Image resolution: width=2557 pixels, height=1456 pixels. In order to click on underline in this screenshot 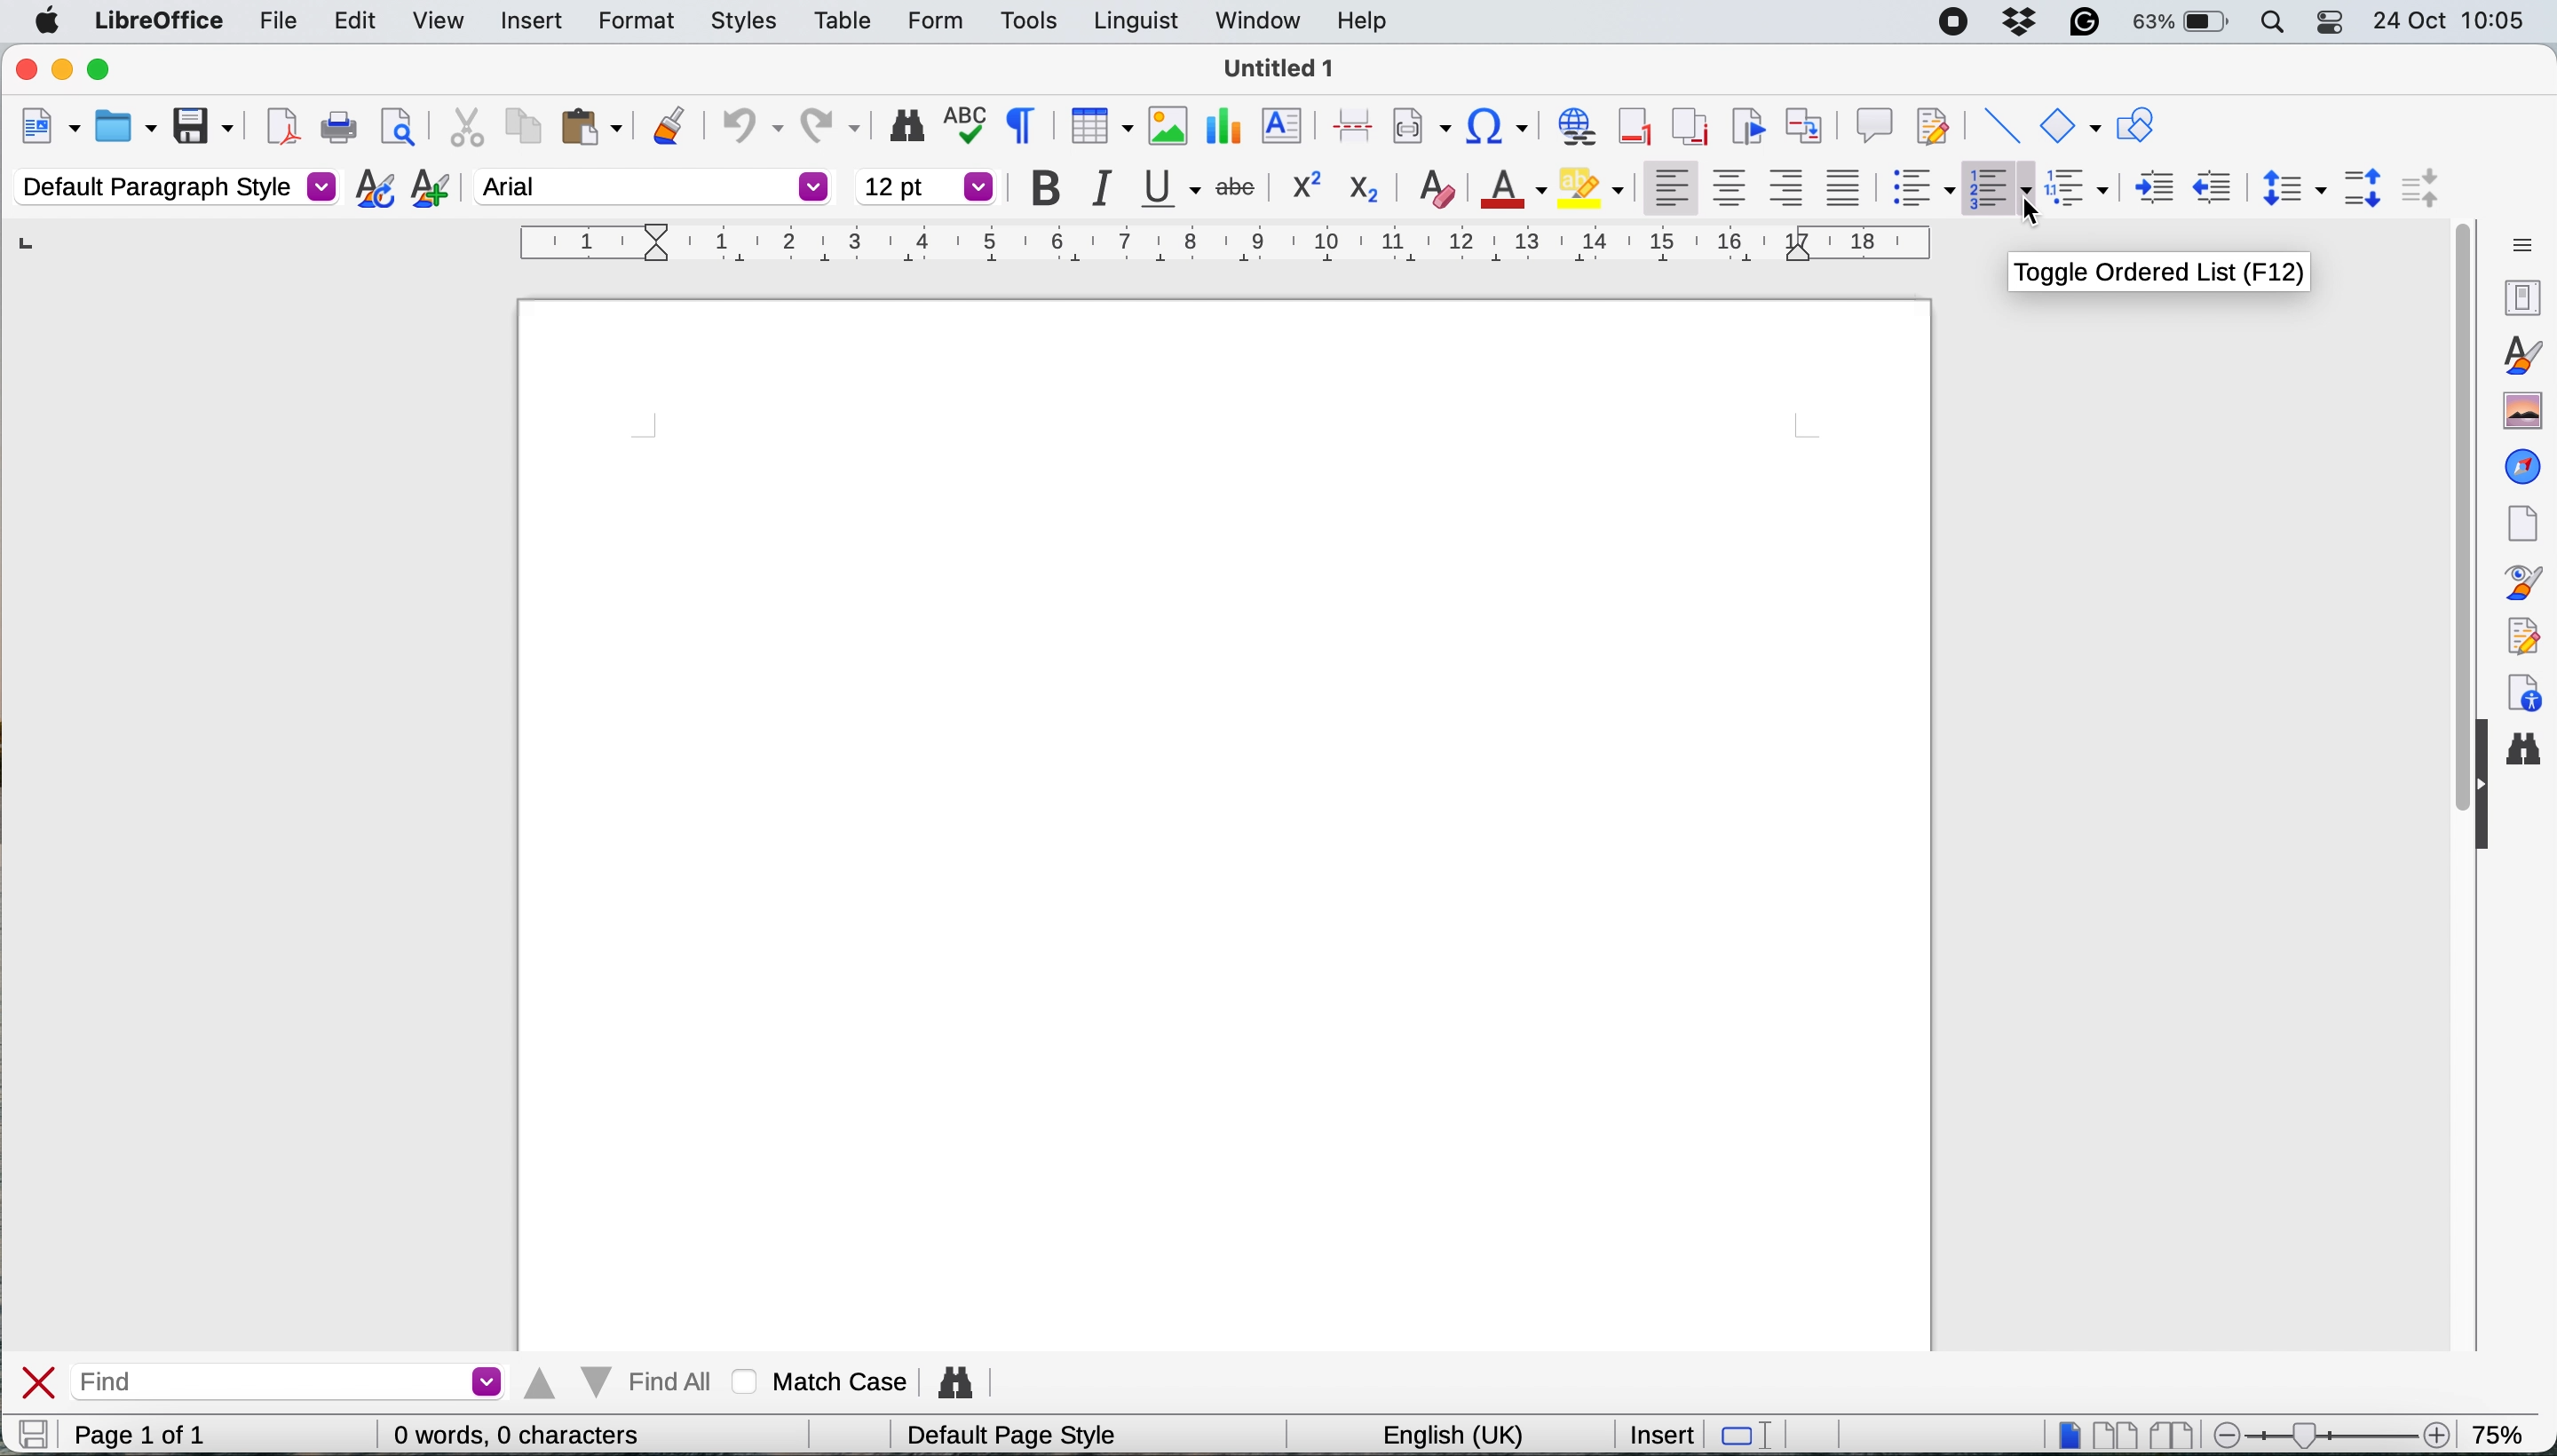, I will do `click(1172, 188)`.